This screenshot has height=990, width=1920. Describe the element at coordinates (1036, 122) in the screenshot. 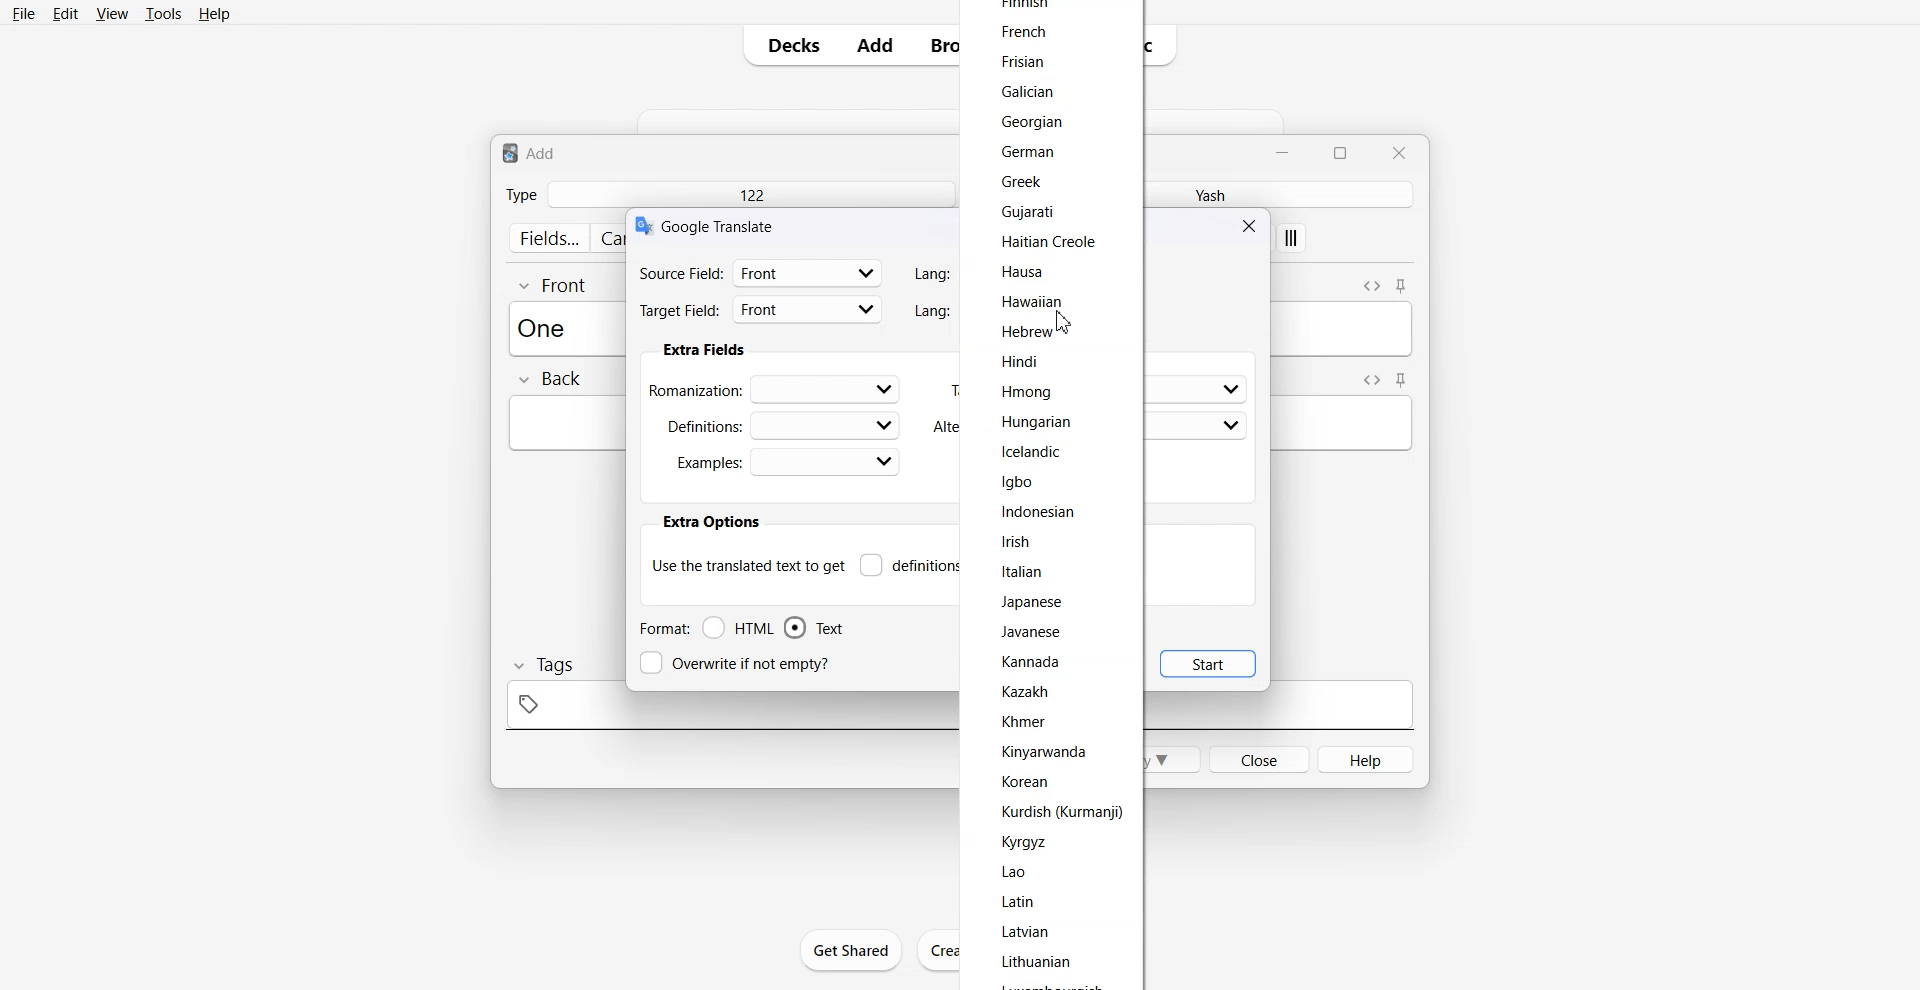

I see `‘Georgian` at that location.